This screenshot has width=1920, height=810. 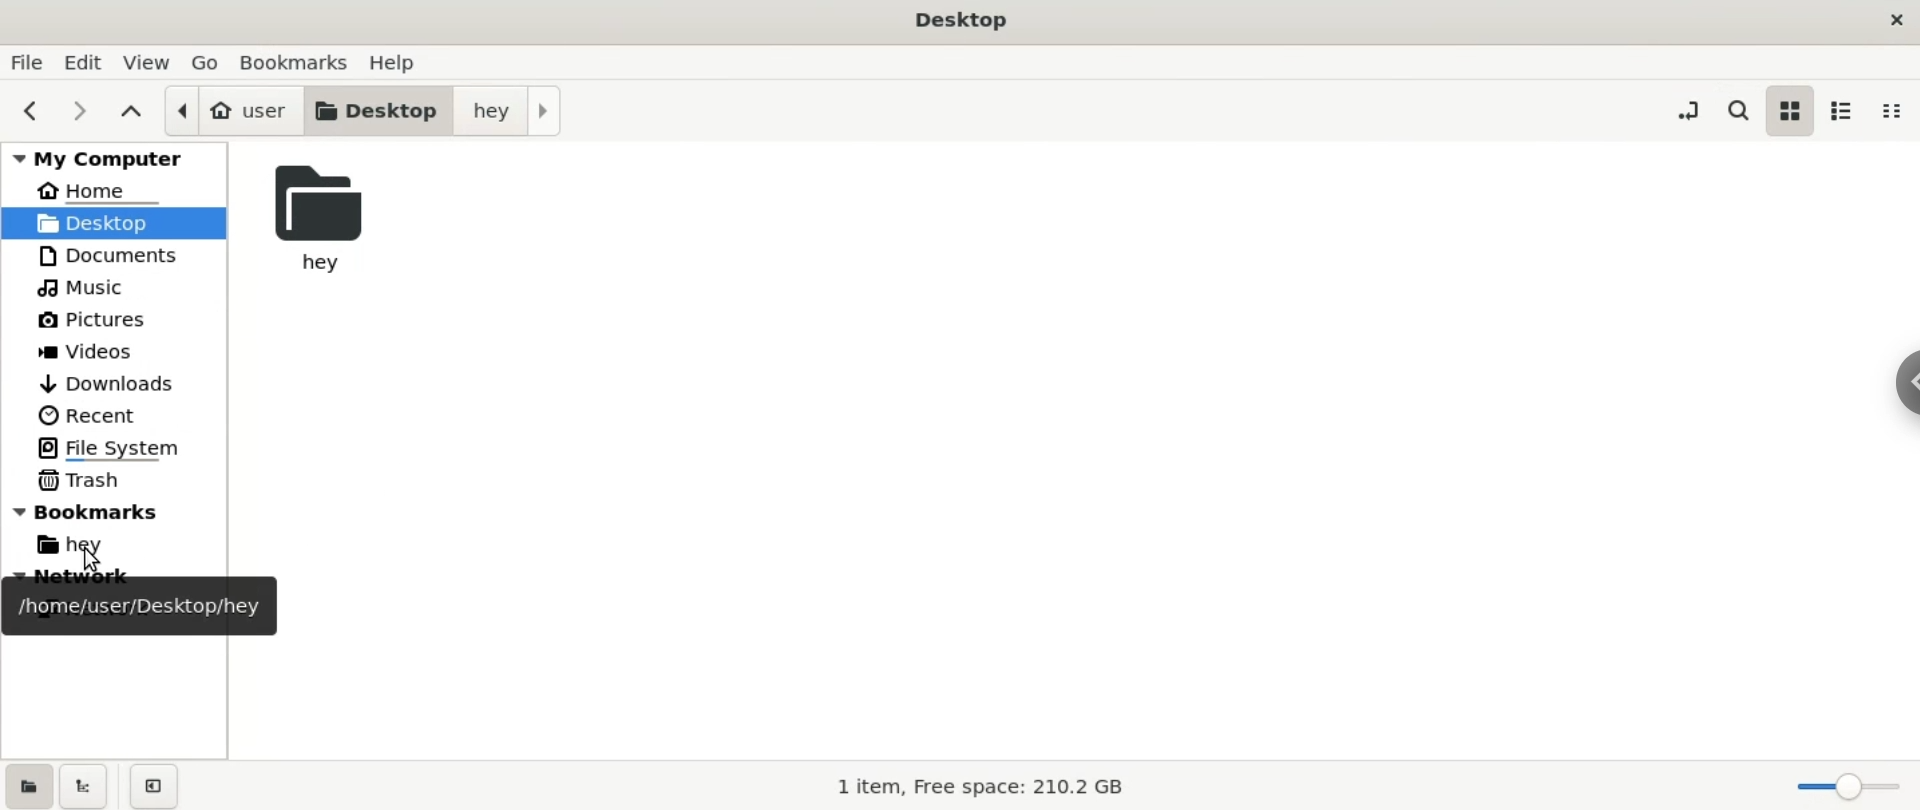 I want to click on recent, so click(x=91, y=415).